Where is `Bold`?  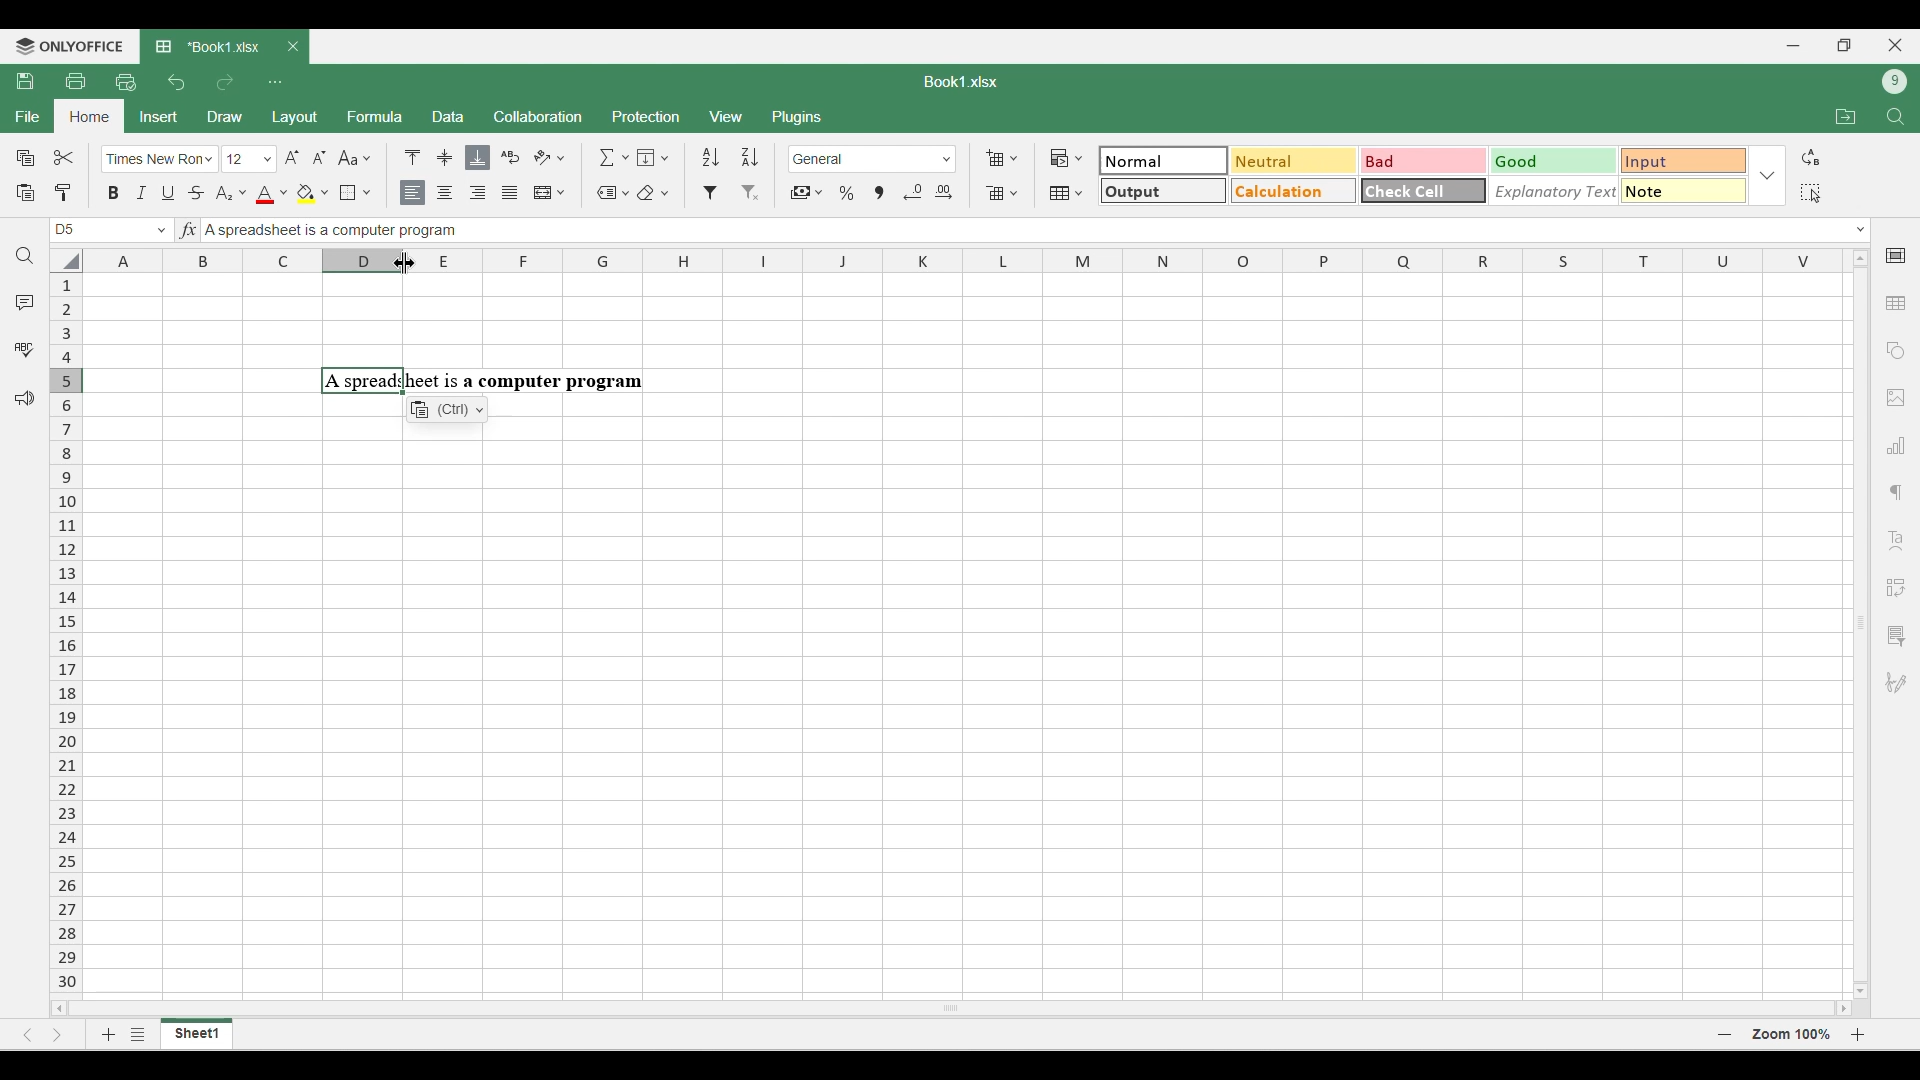 Bold is located at coordinates (114, 192).